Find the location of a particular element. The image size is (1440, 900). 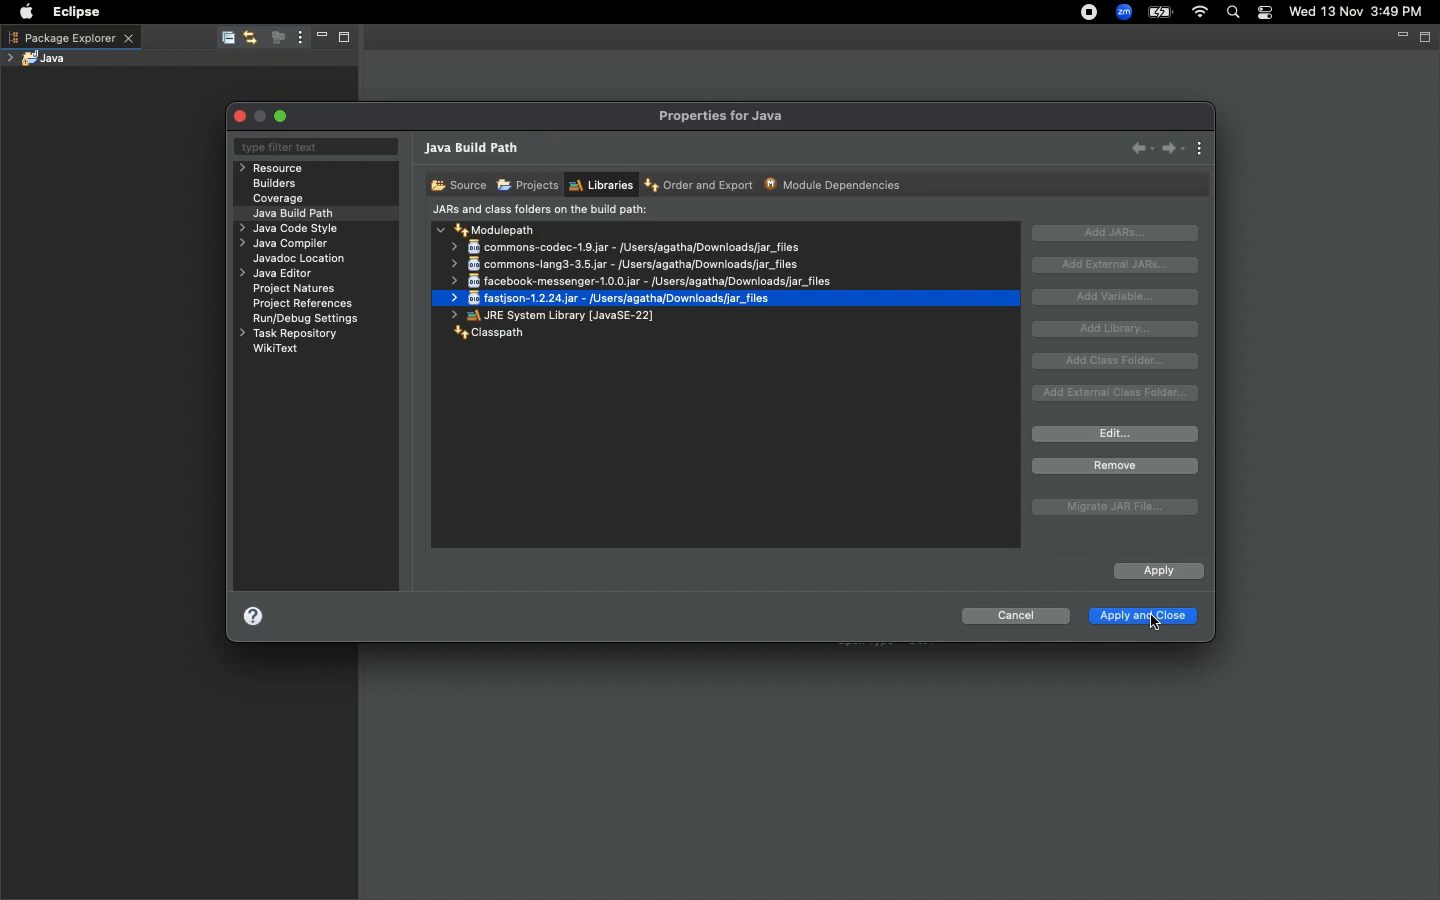

Project references  is located at coordinates (305, 304).